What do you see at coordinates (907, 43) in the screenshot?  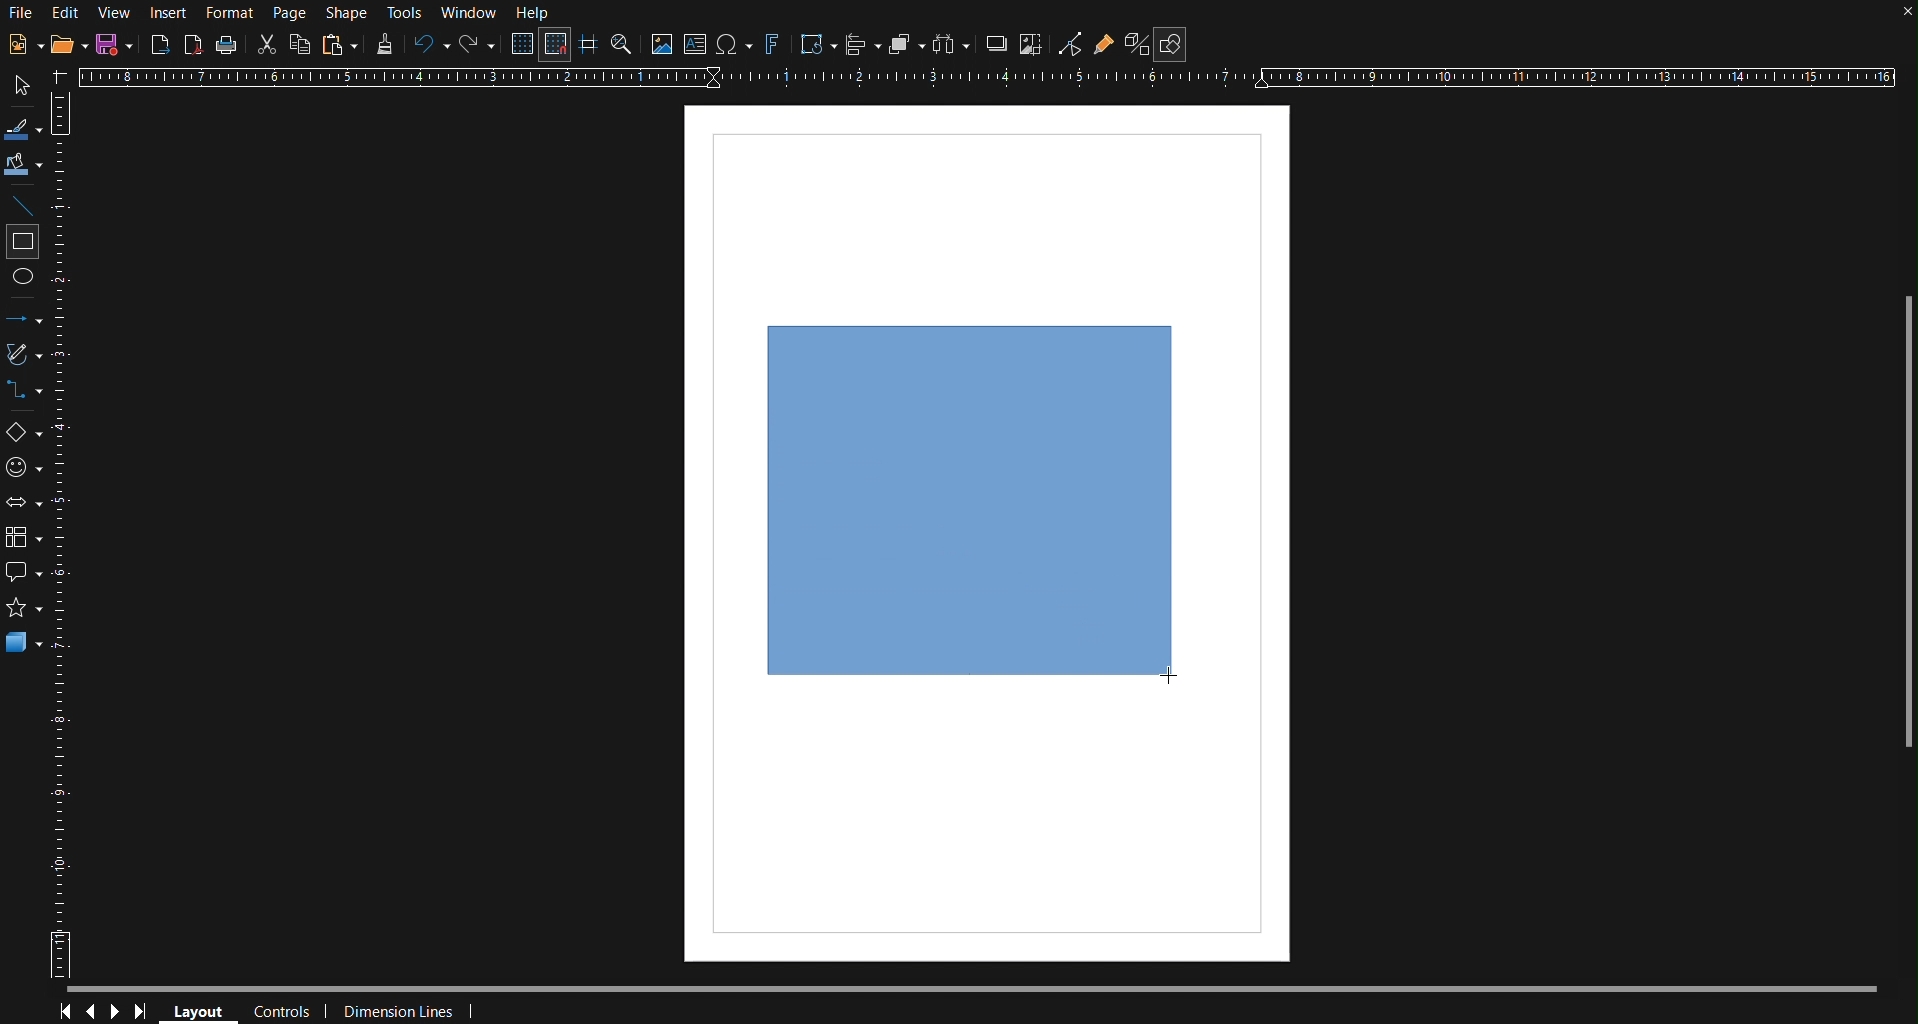 I see `Arrange` at bounding box center [907, 43].